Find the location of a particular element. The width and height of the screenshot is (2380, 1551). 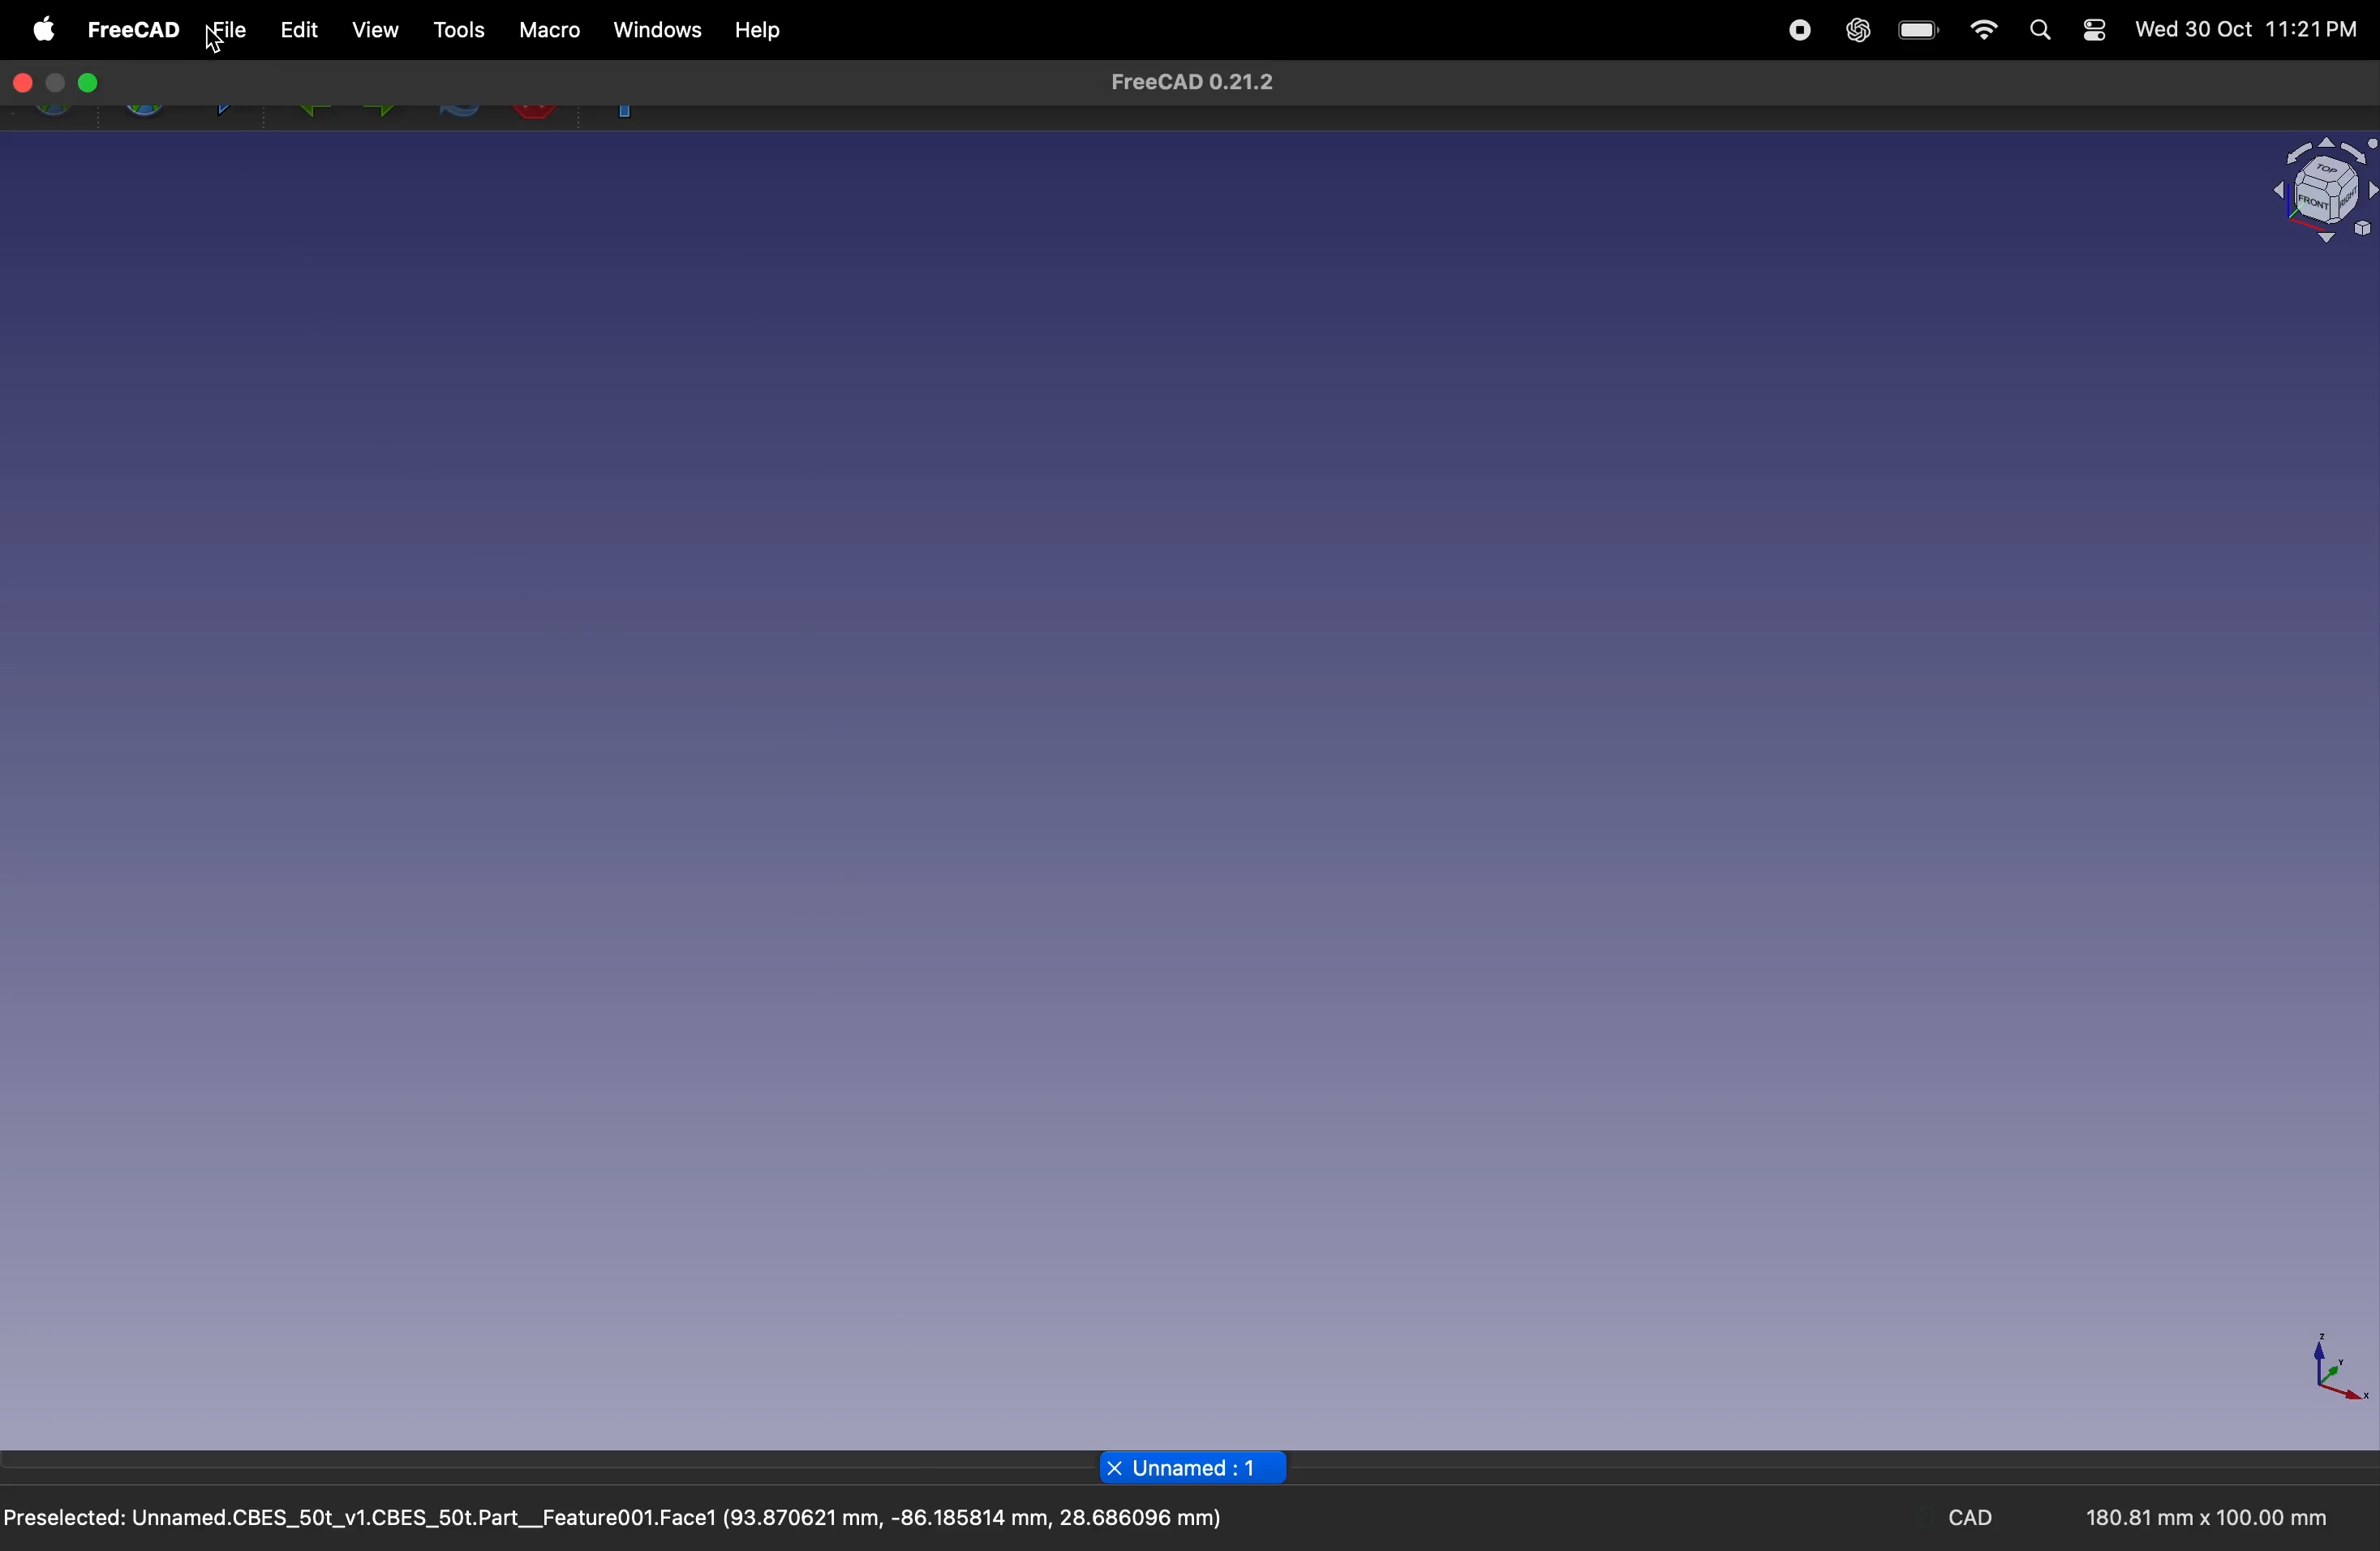

wifi is located at coordinates (1982, 33).